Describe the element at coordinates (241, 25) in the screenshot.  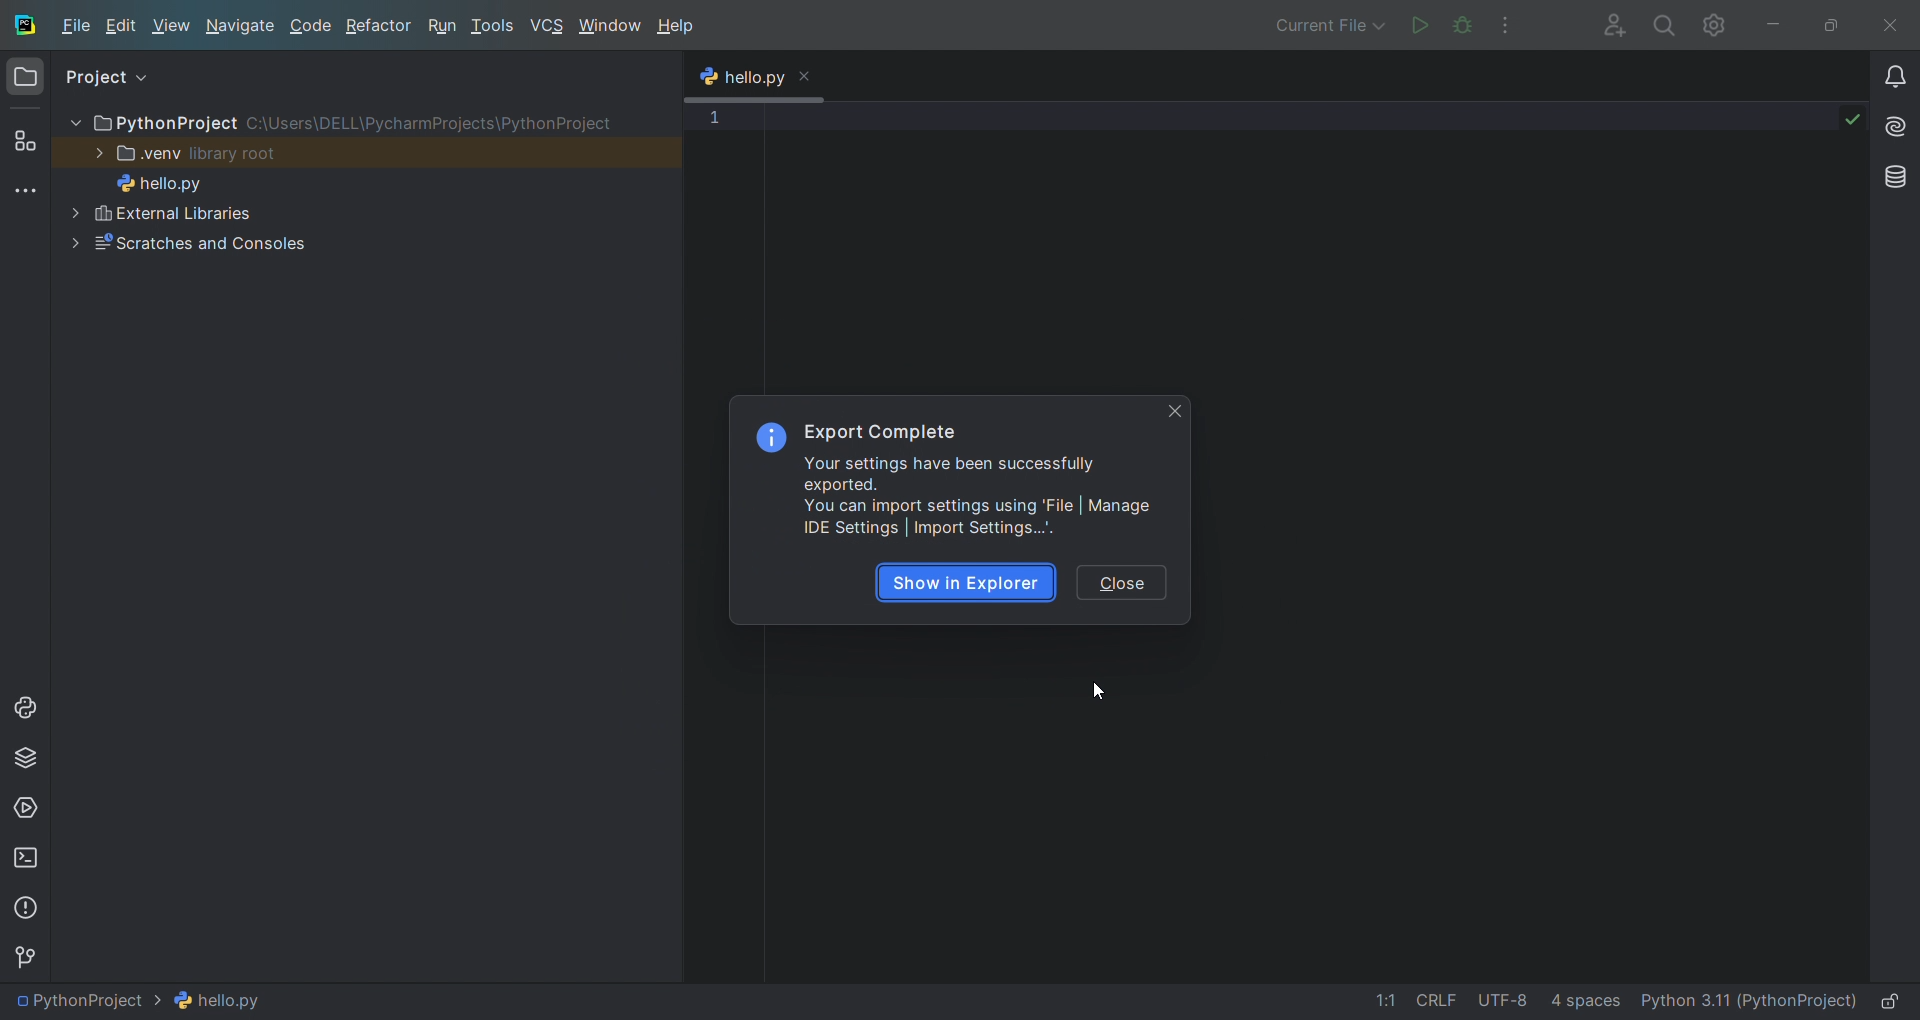
I see `Navigate` at that location.